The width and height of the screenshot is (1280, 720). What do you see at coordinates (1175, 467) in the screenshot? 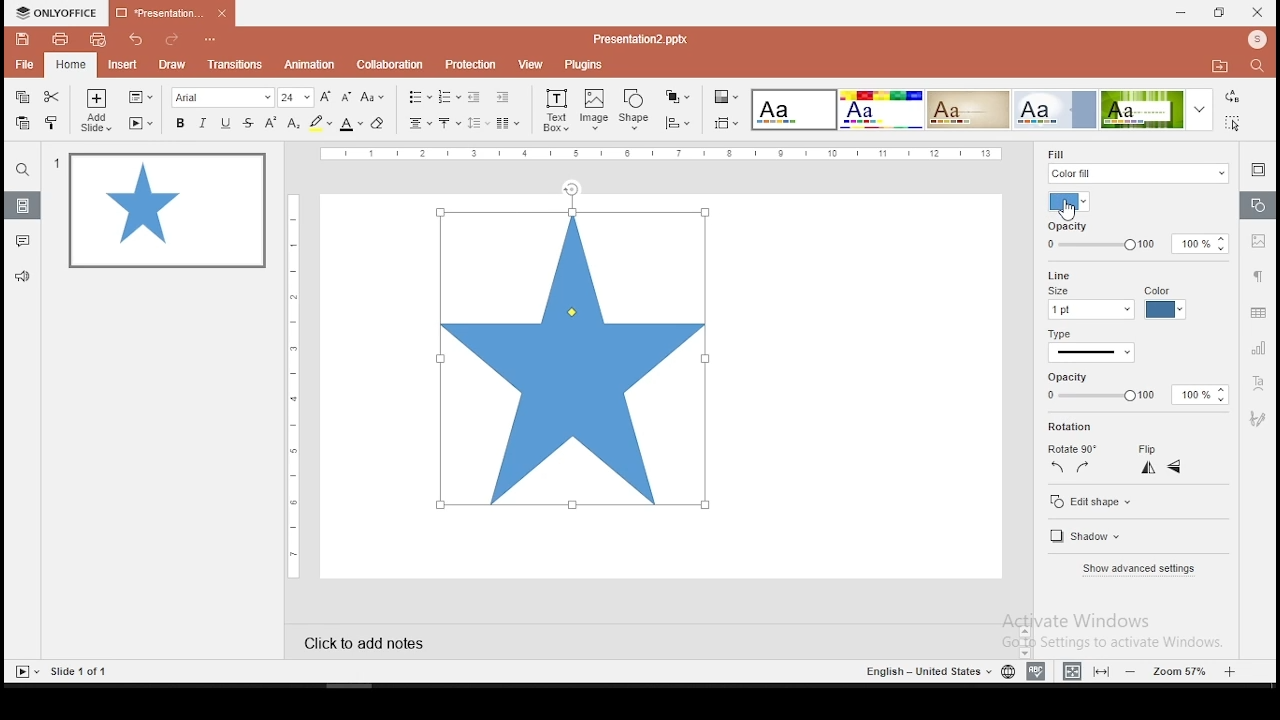
I see `flip vertical` at bounding box center [1175, 467].